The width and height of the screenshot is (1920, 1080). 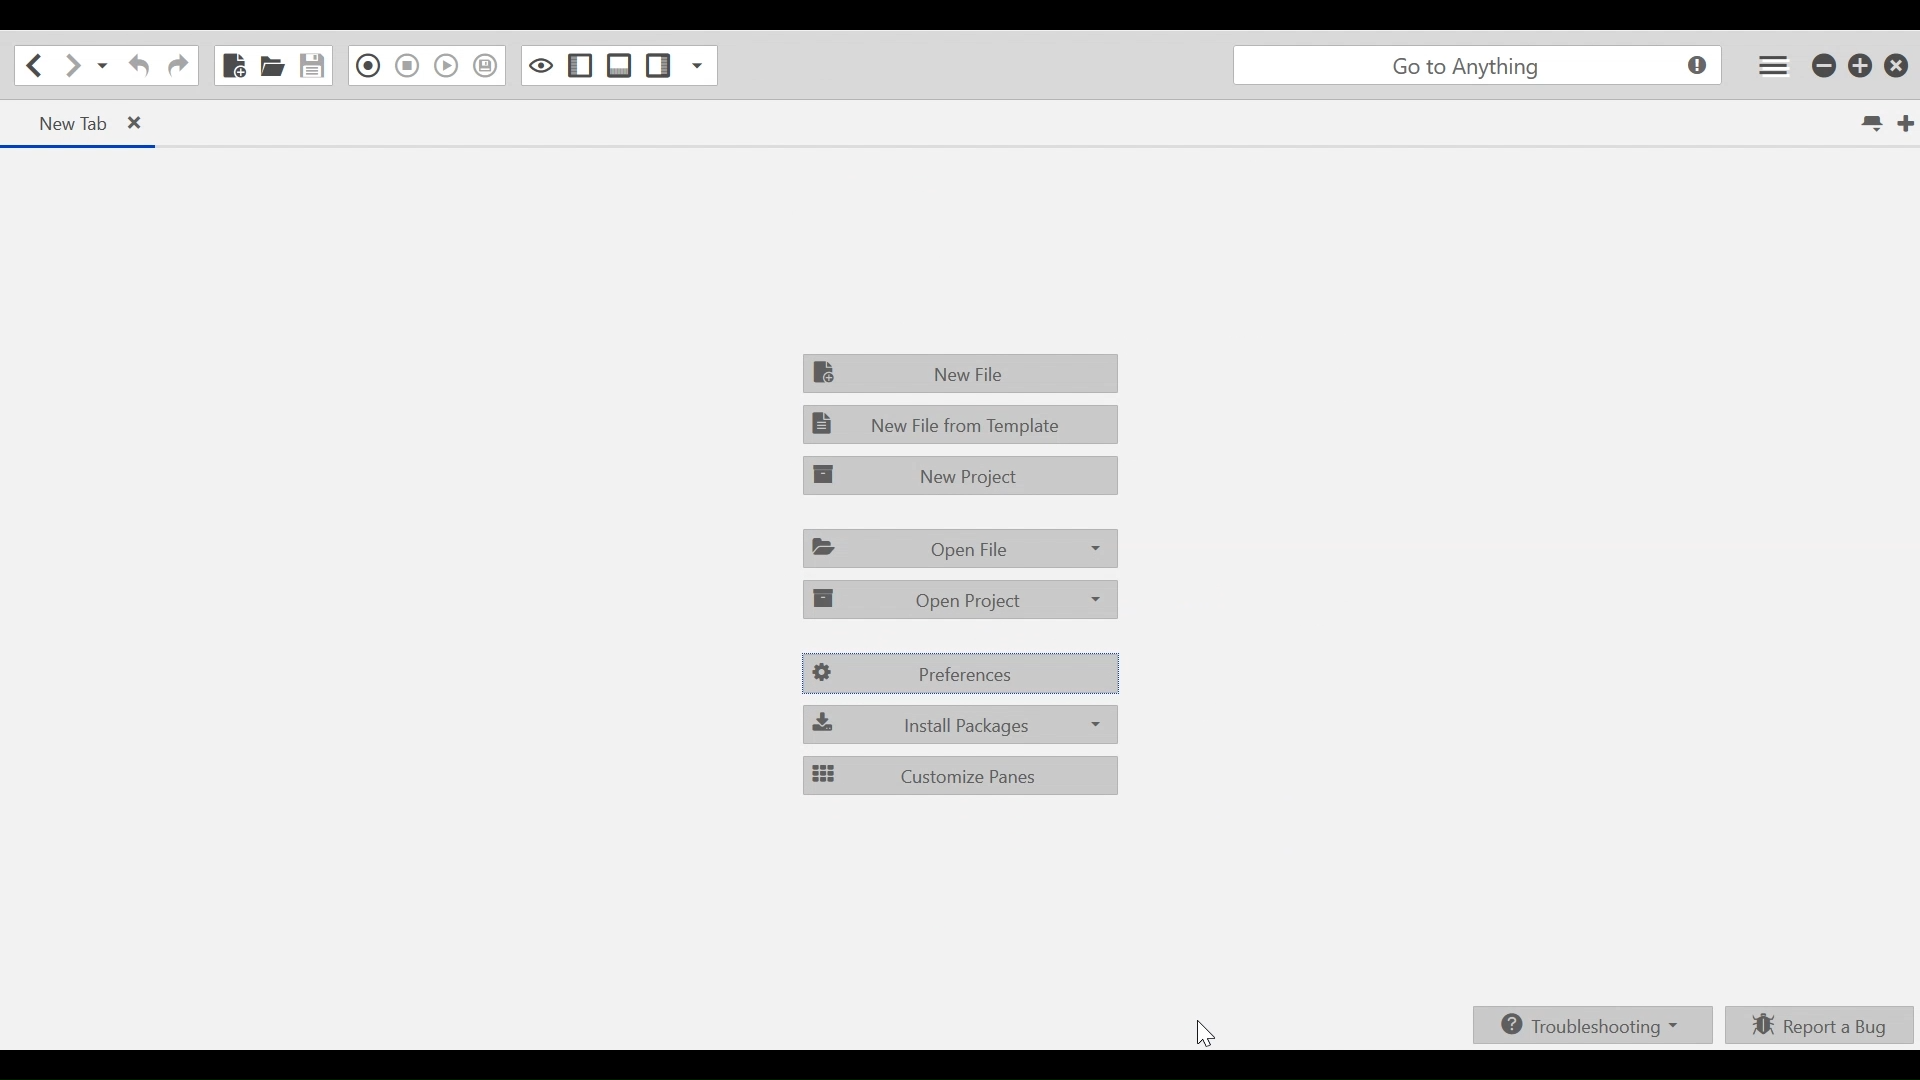 I want to click on Recording in Macro, so click(x=367, y=66).